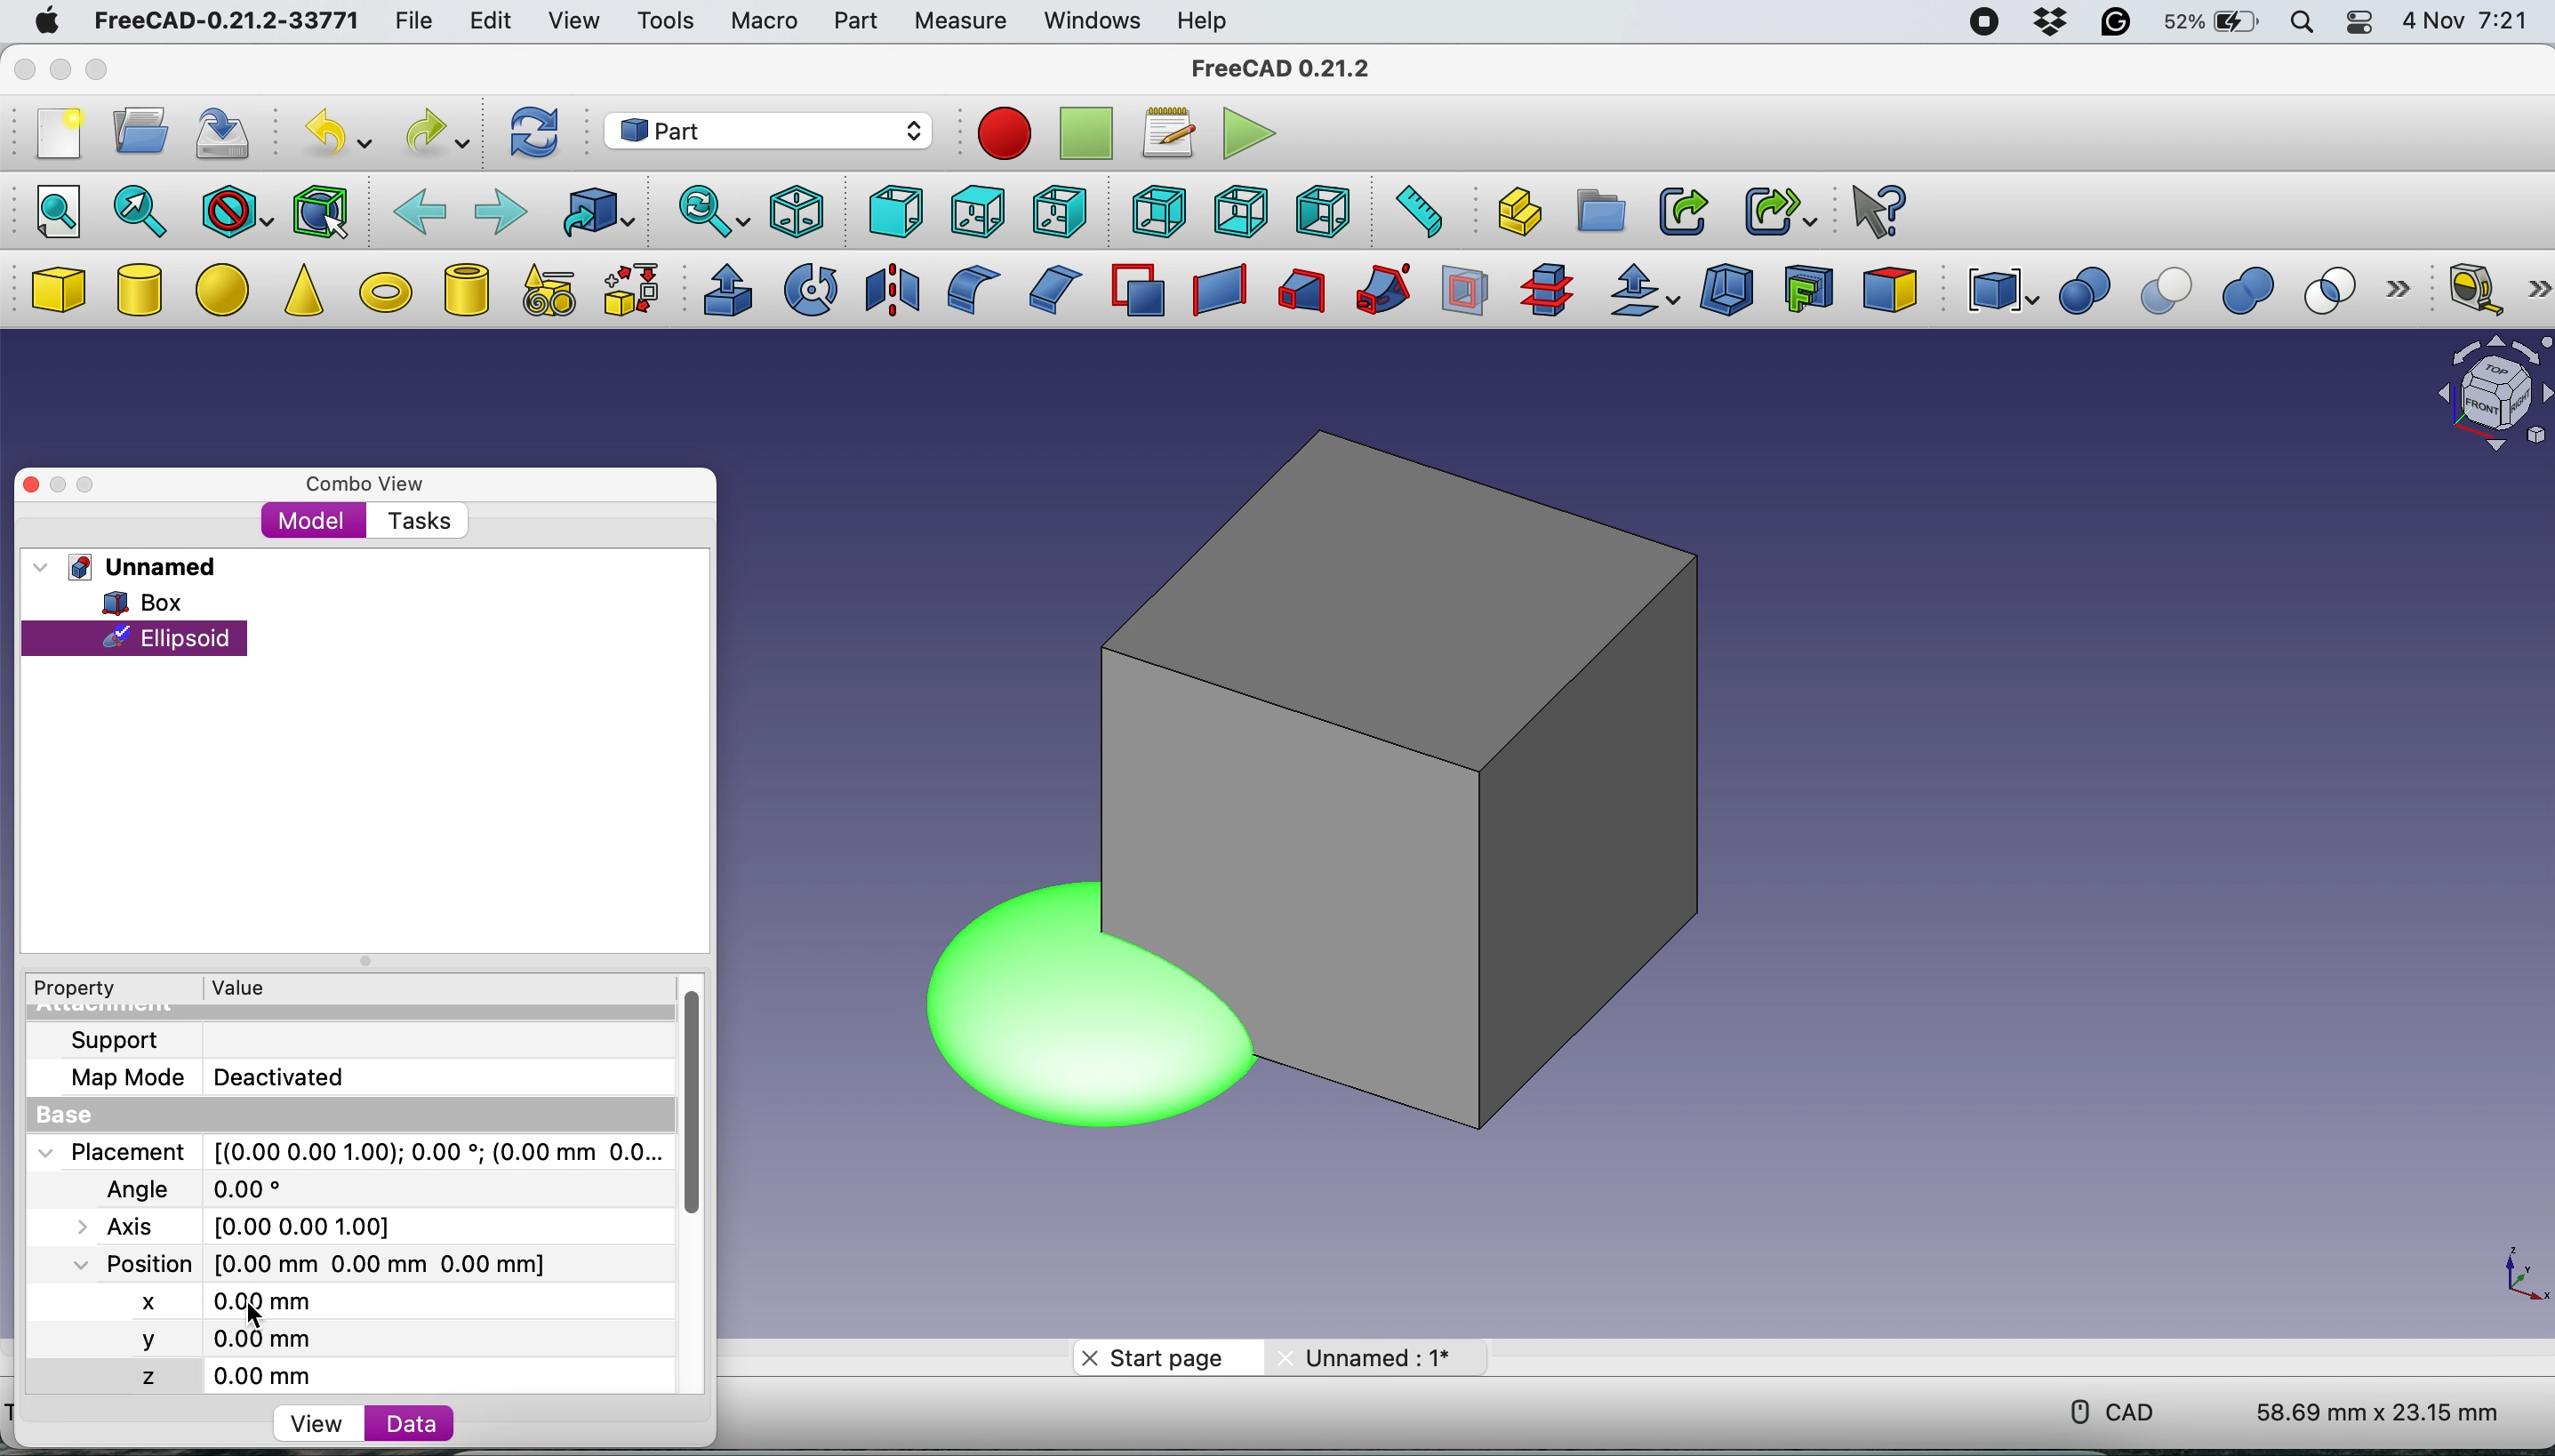  I want to click on cad, so click(2106, 1412).